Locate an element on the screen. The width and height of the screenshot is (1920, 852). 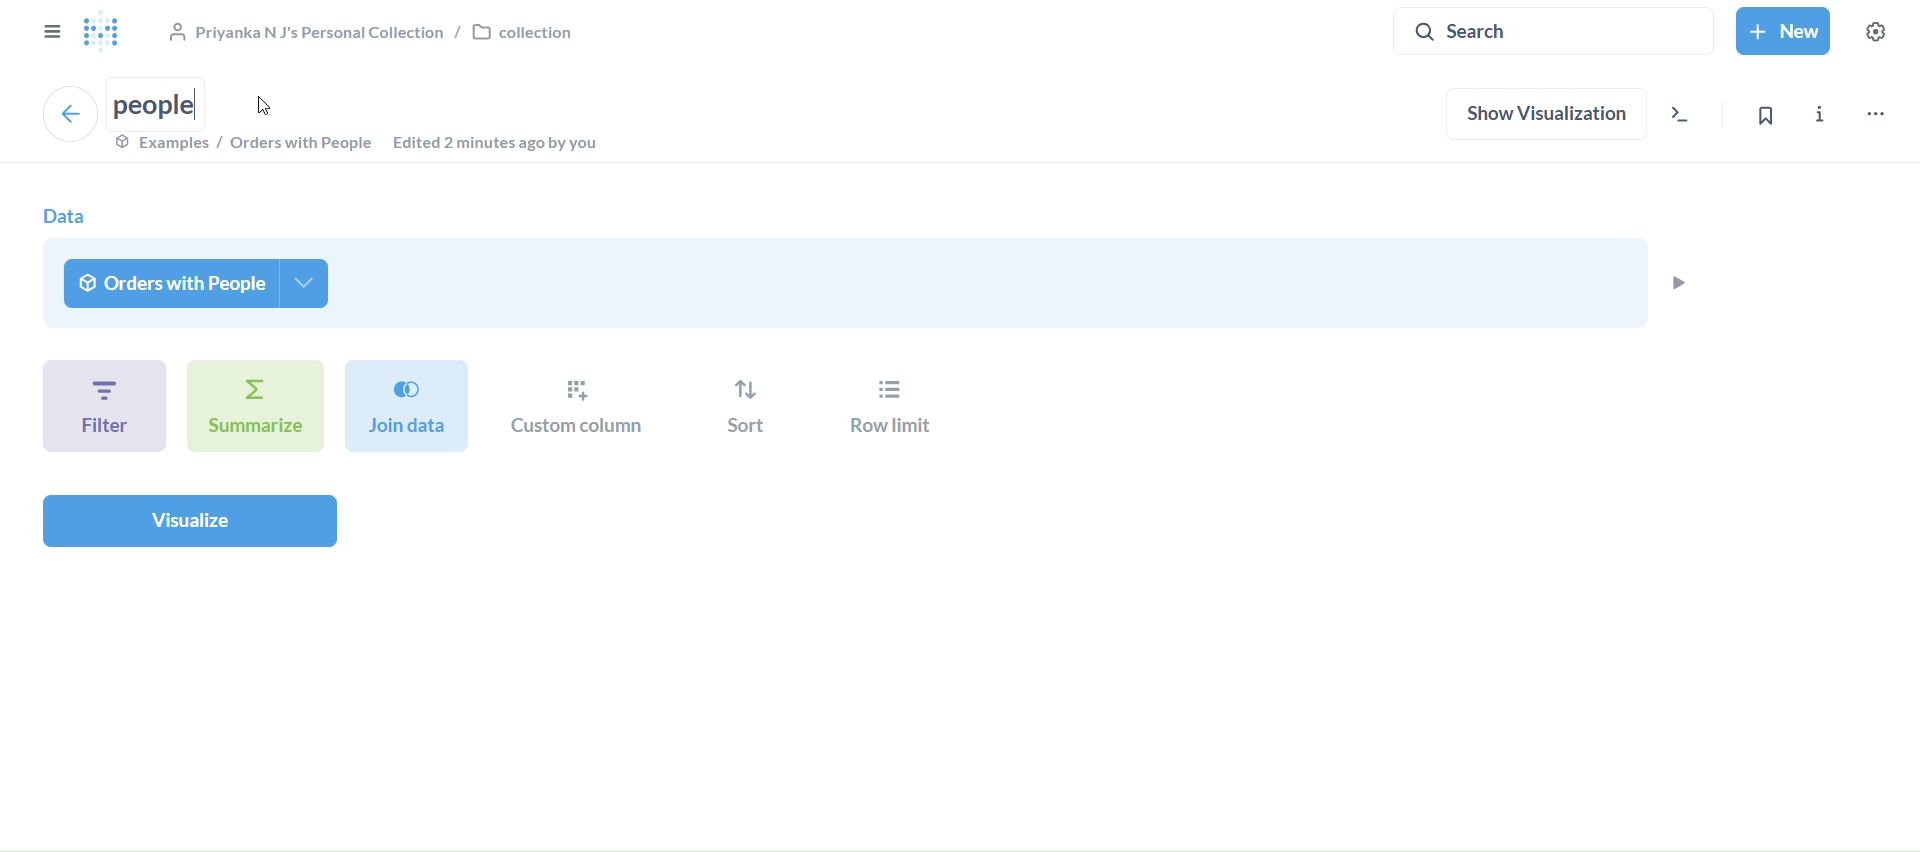
show visualization is located at coordinates (1548, 116).